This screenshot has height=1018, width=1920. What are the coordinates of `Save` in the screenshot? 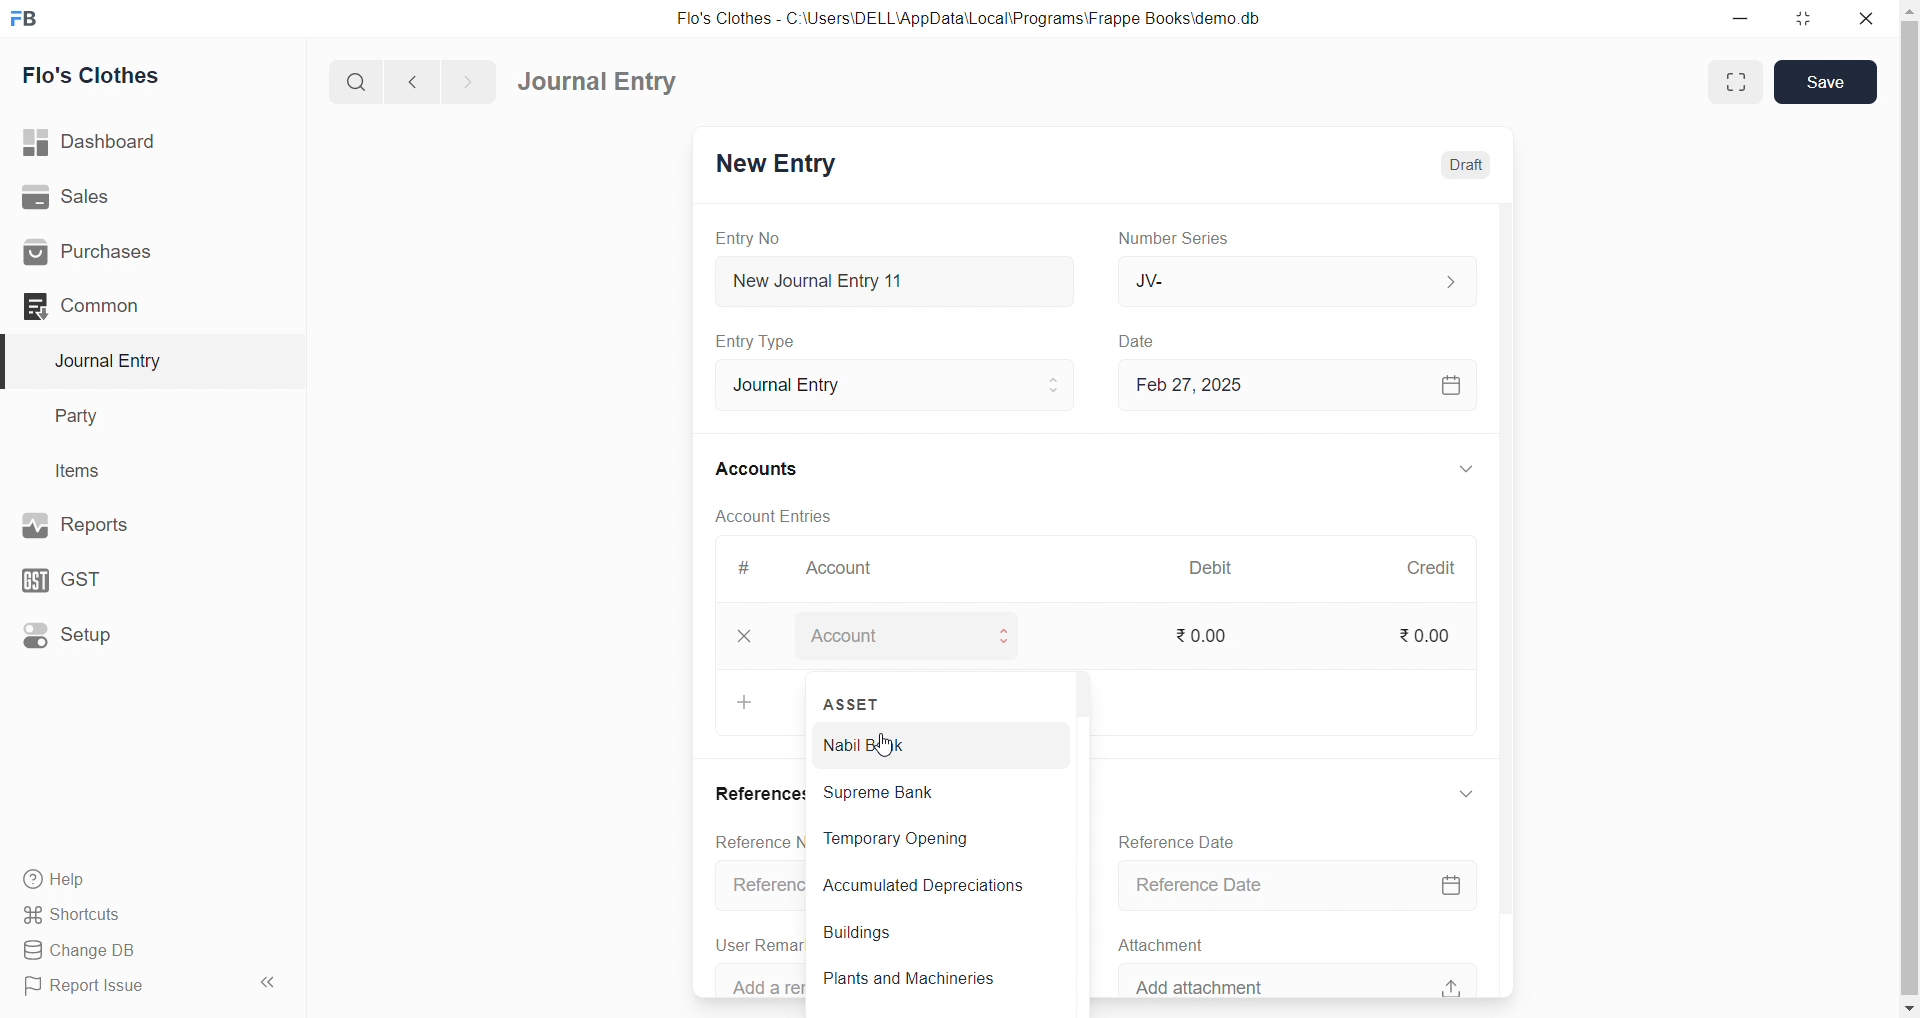 It's located at (1828, 82).